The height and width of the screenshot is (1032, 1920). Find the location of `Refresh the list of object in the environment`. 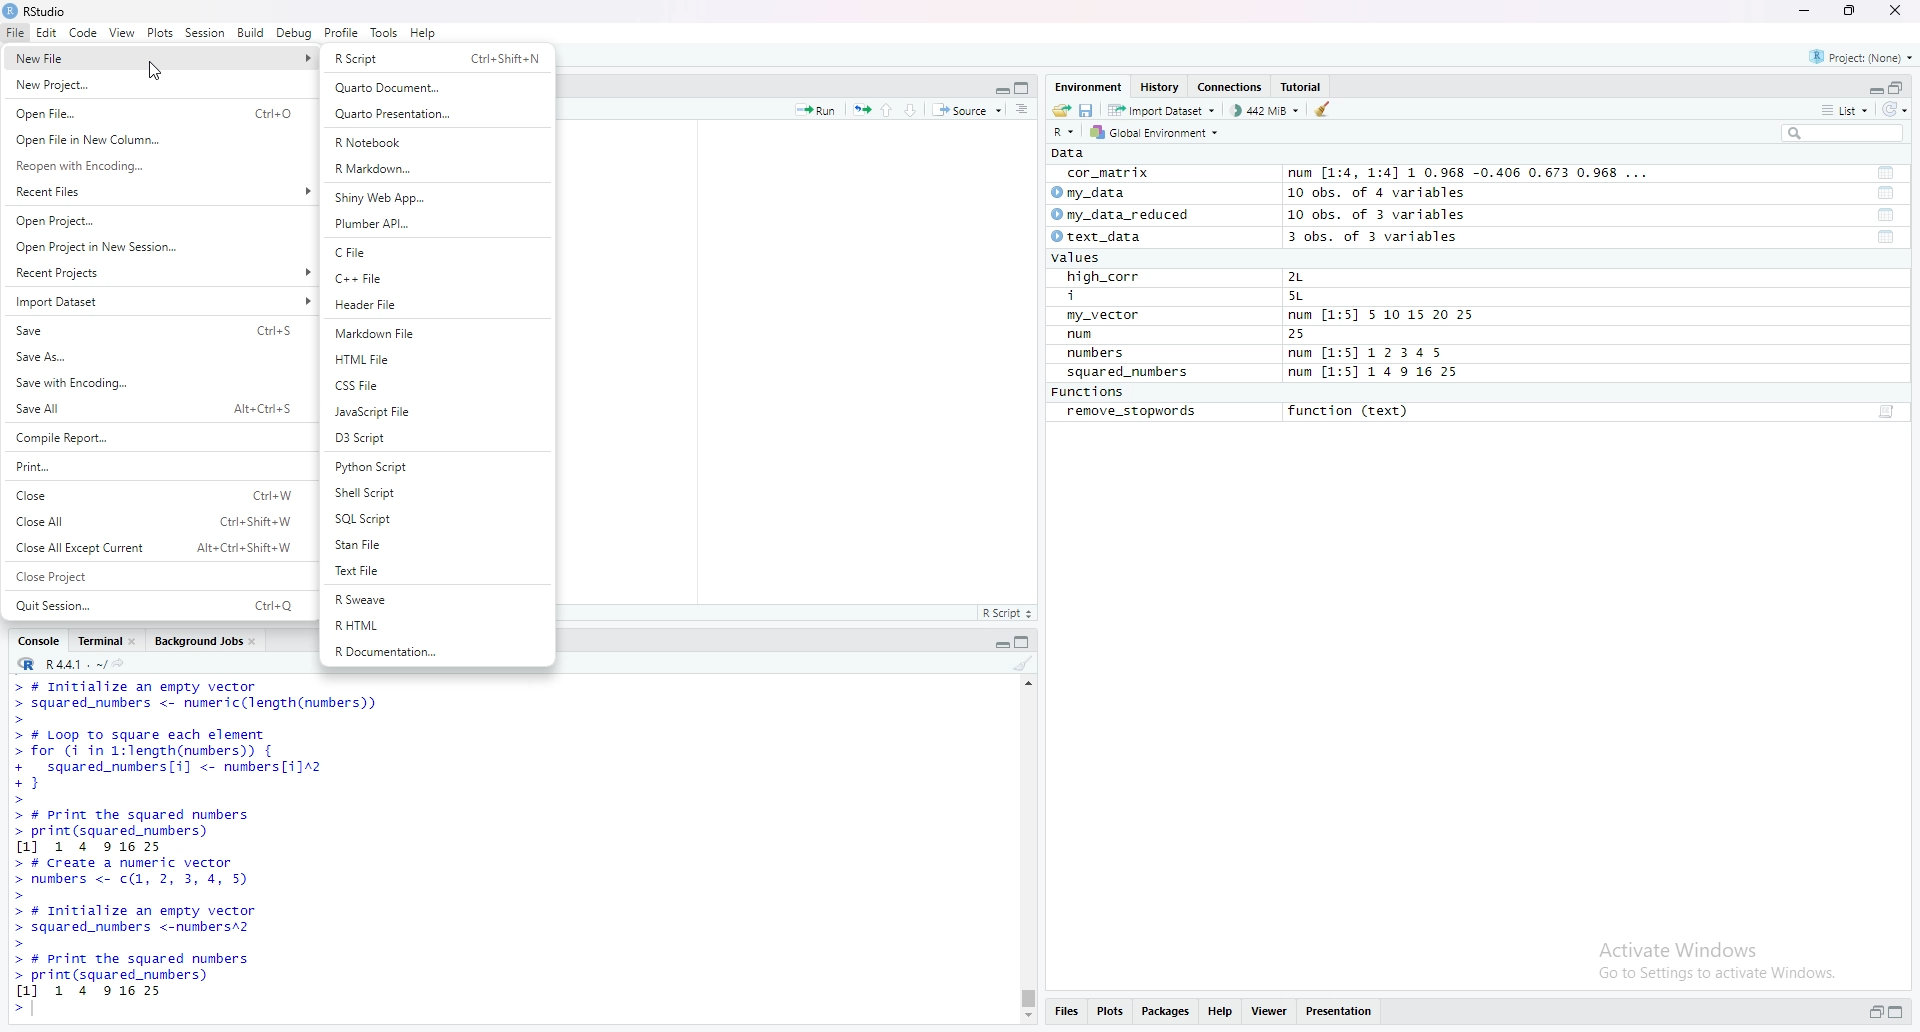

Refresh the list of object in the environment is located at coordinates (1901, 109).